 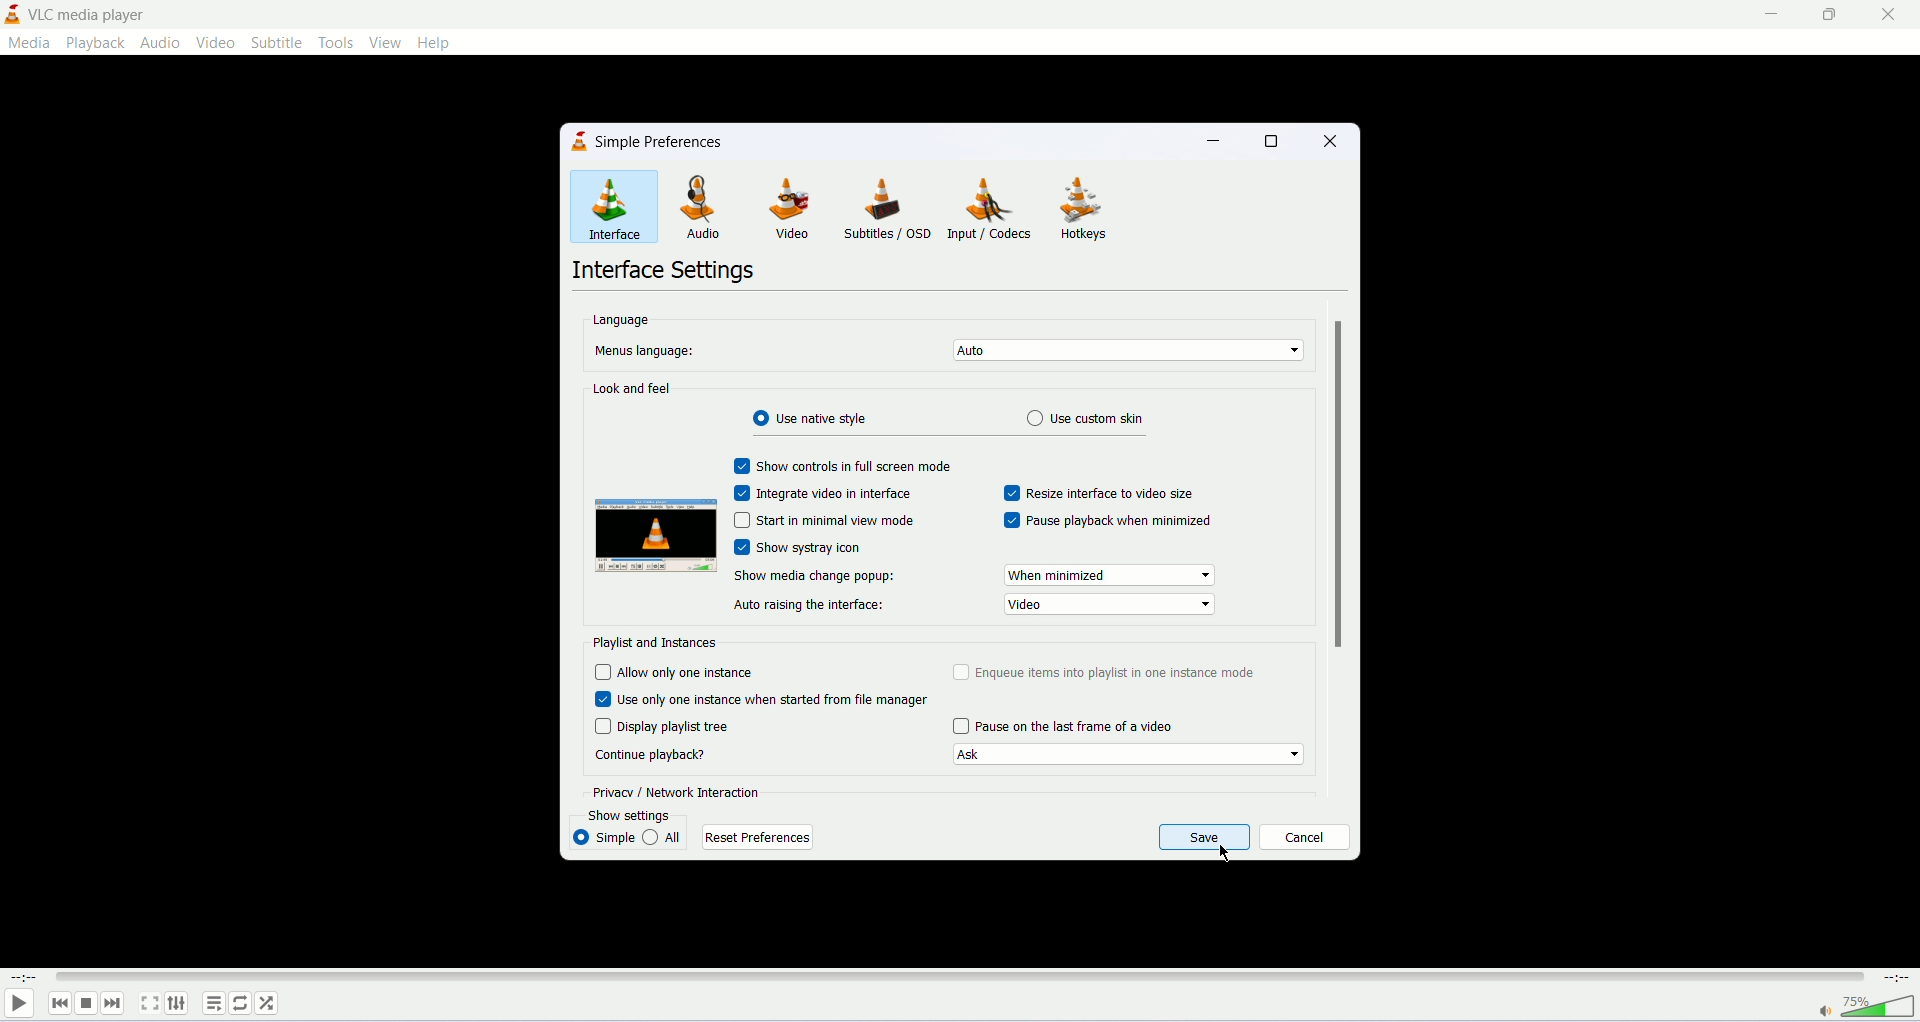 What do you see at coordinates (18, 1005) in the screenshot?
I see `play/pause` at bounding box center [18, 1005].